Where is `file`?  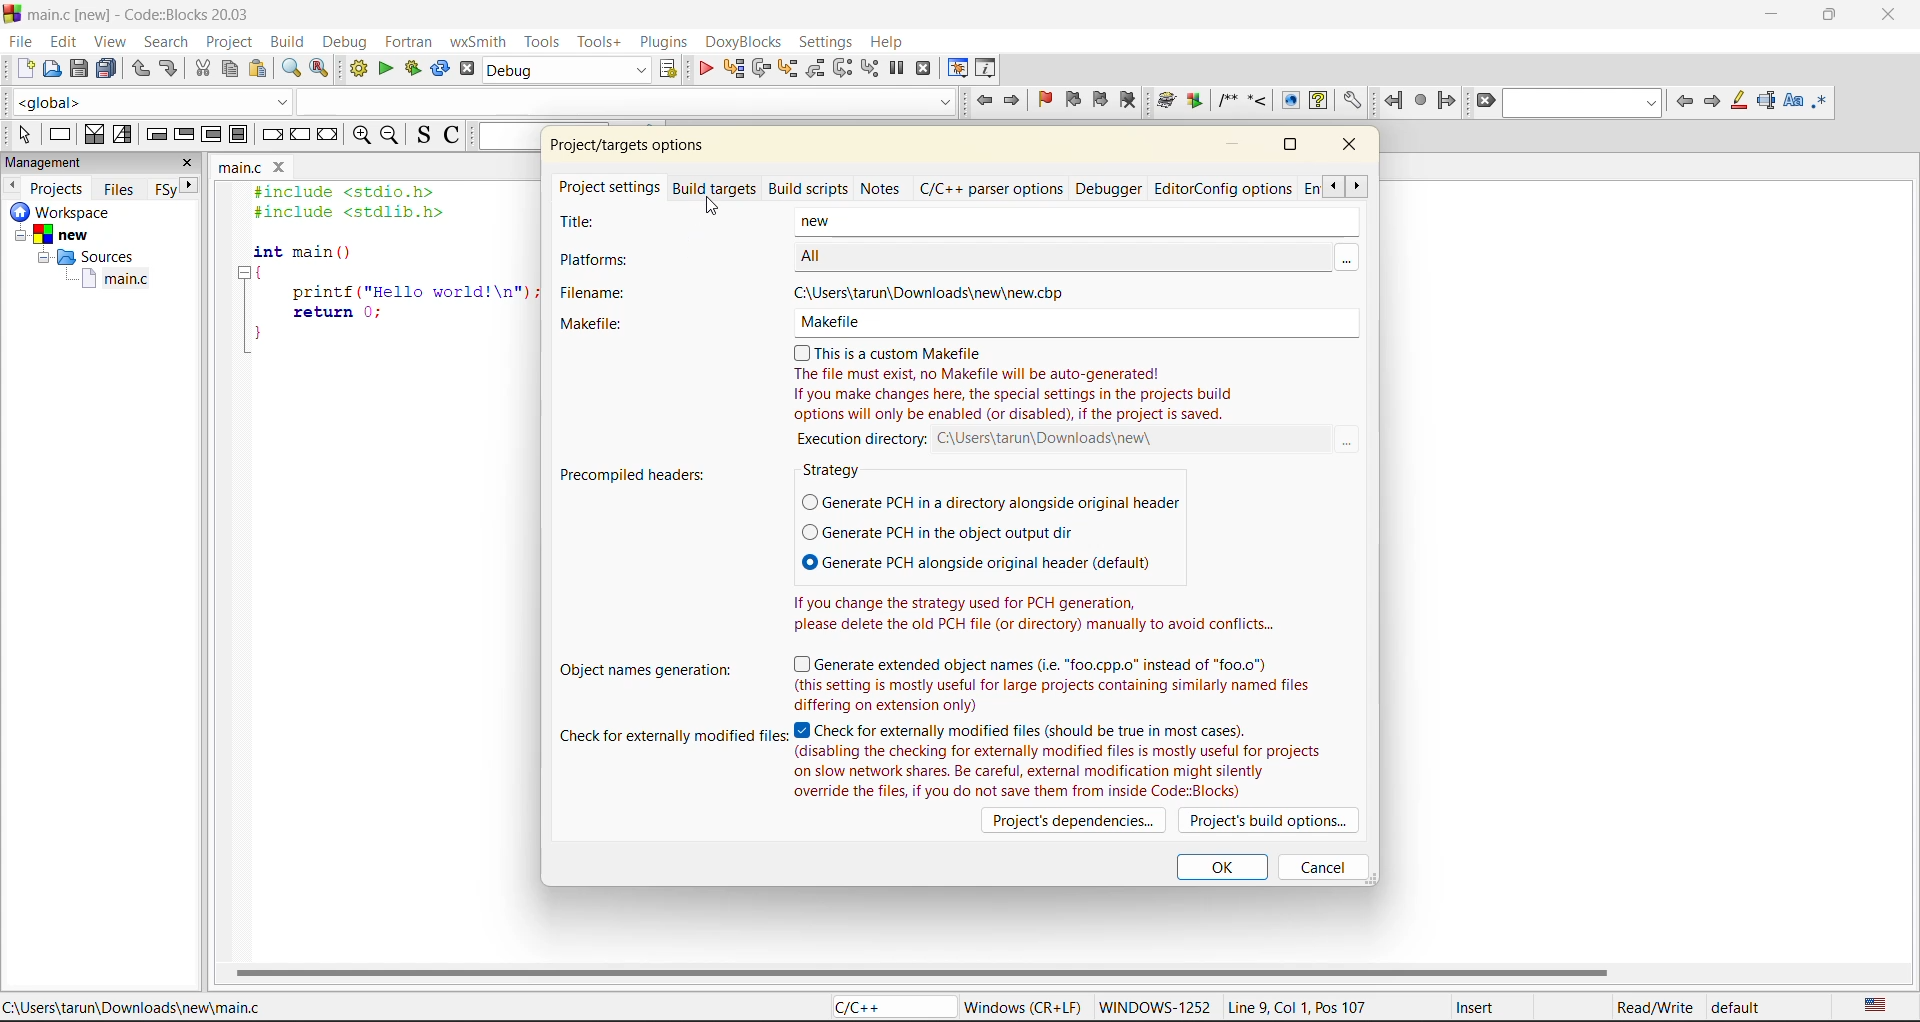 file is located at coordinates (18, 43).